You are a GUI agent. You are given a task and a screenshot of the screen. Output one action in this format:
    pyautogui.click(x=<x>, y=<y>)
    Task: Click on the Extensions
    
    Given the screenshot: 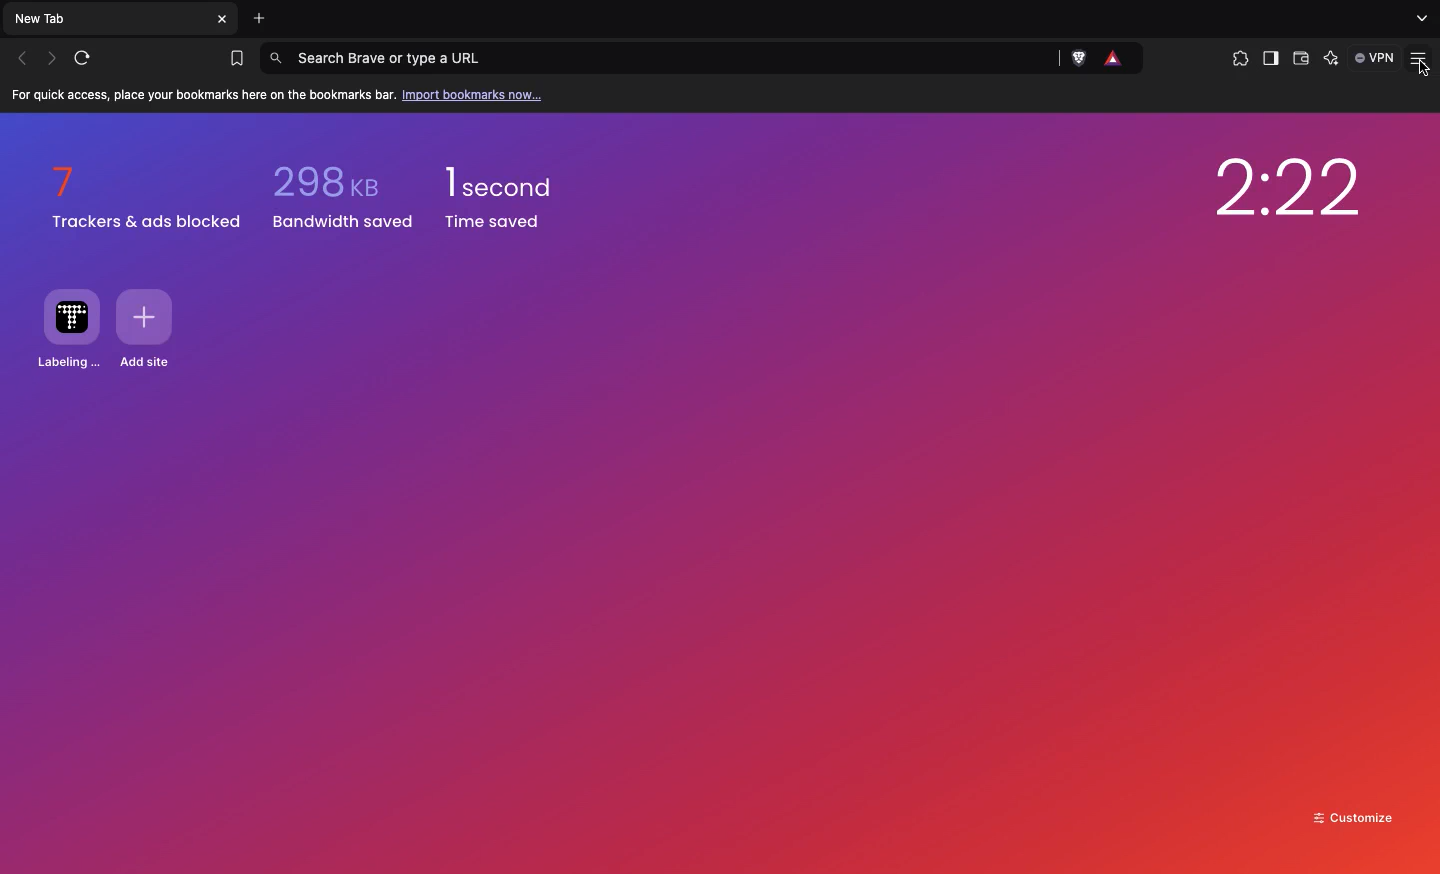 What is the action you would take?
    pyautogui.click(x=1236, y=59)
    